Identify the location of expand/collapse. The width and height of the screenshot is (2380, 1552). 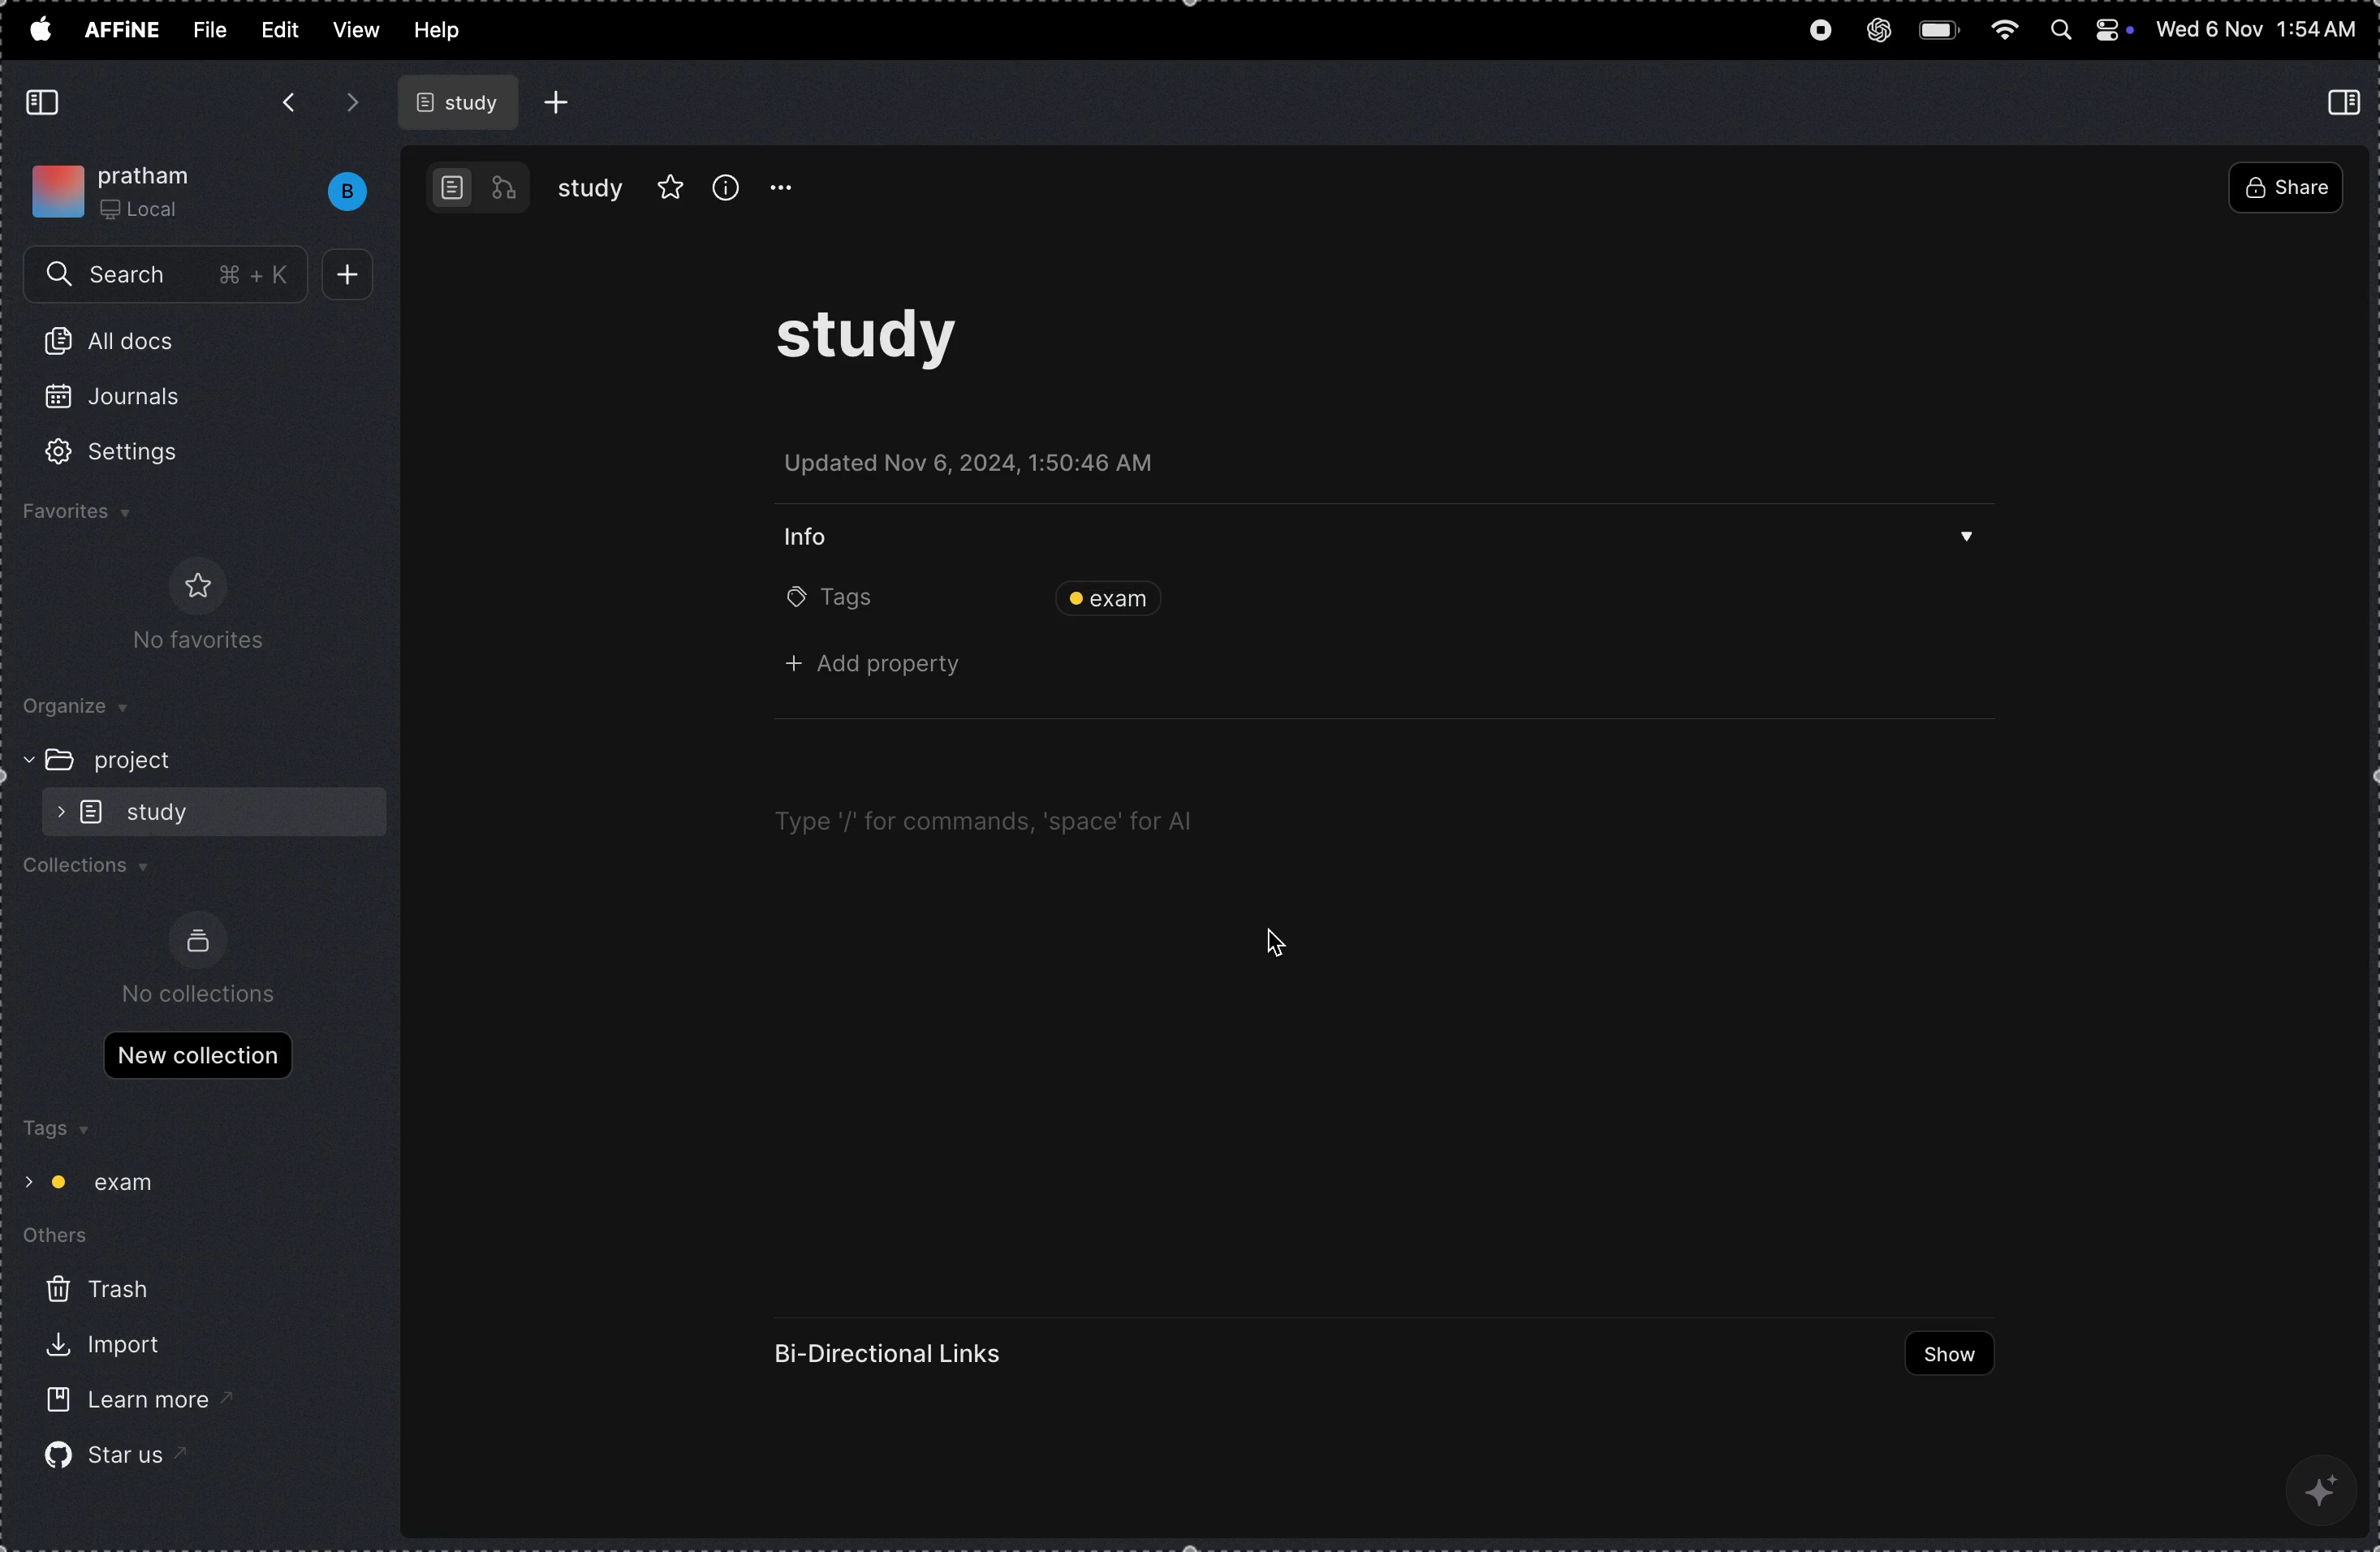
(21, 758).